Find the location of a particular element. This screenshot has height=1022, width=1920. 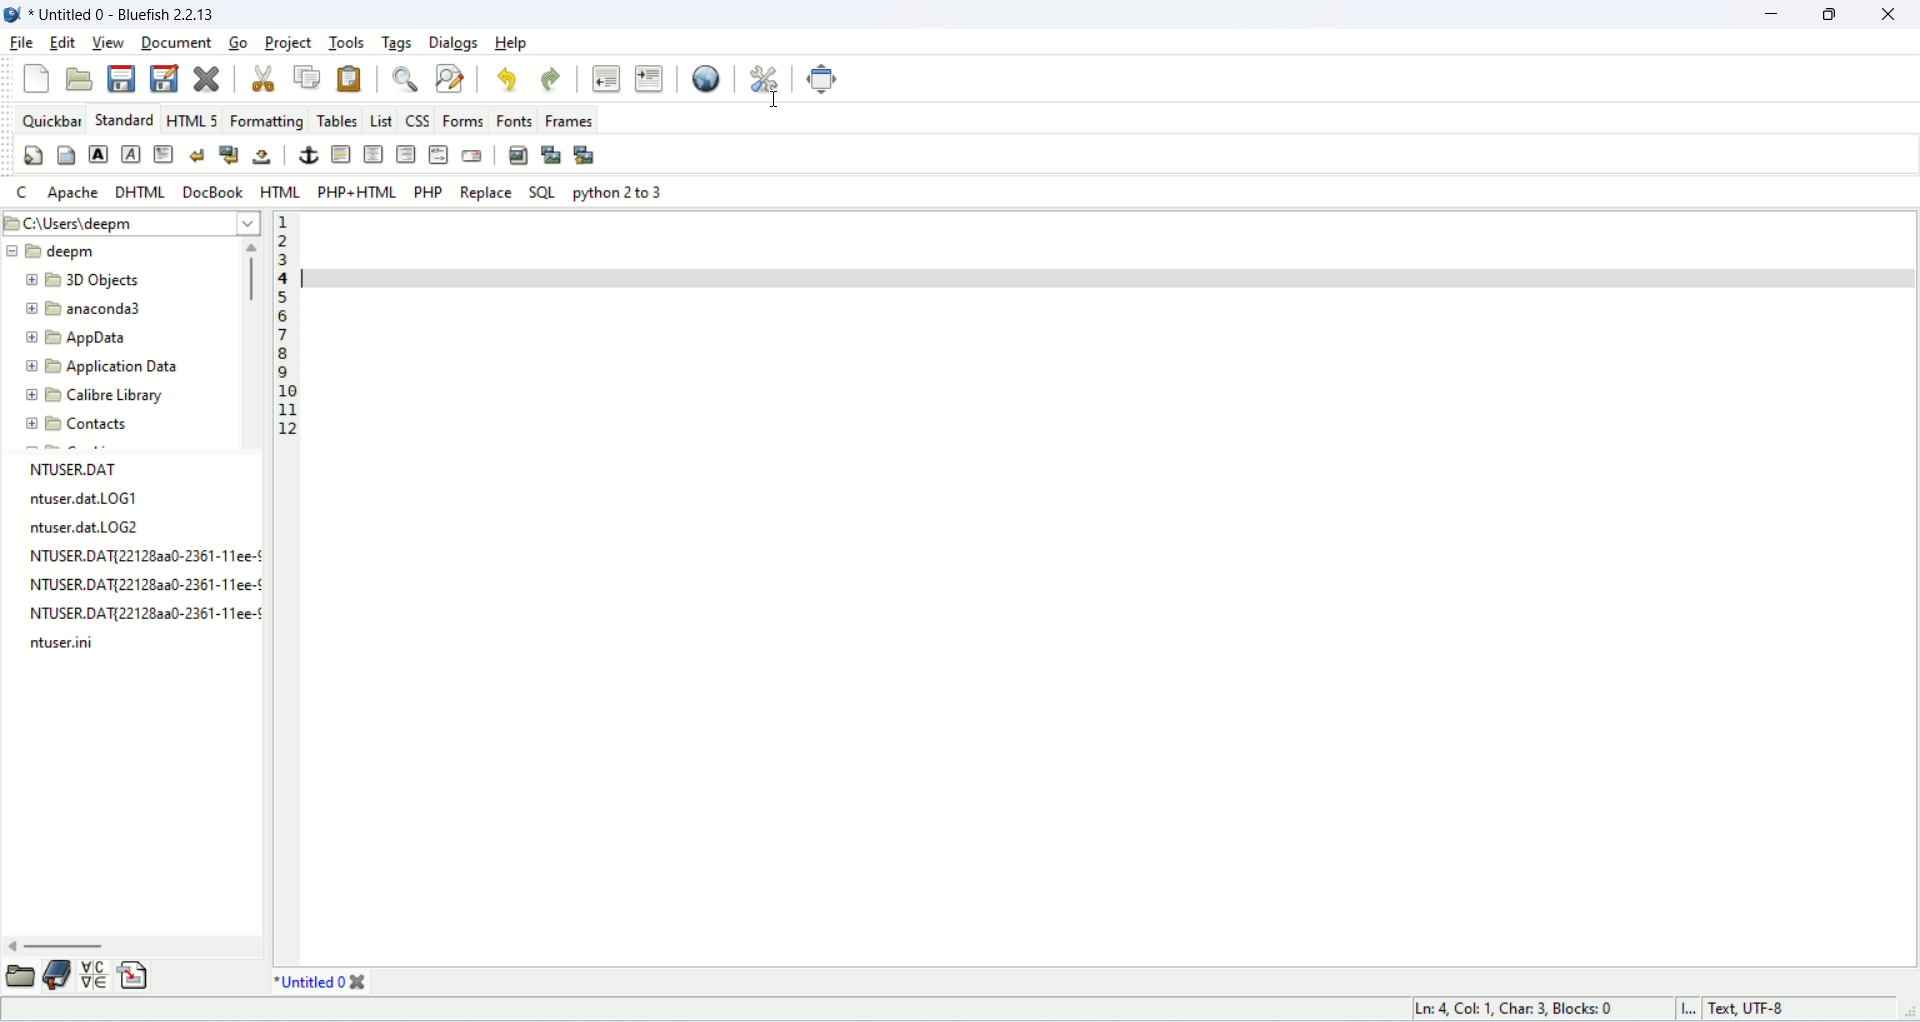

quickbar is located at coordinates (53, 119).